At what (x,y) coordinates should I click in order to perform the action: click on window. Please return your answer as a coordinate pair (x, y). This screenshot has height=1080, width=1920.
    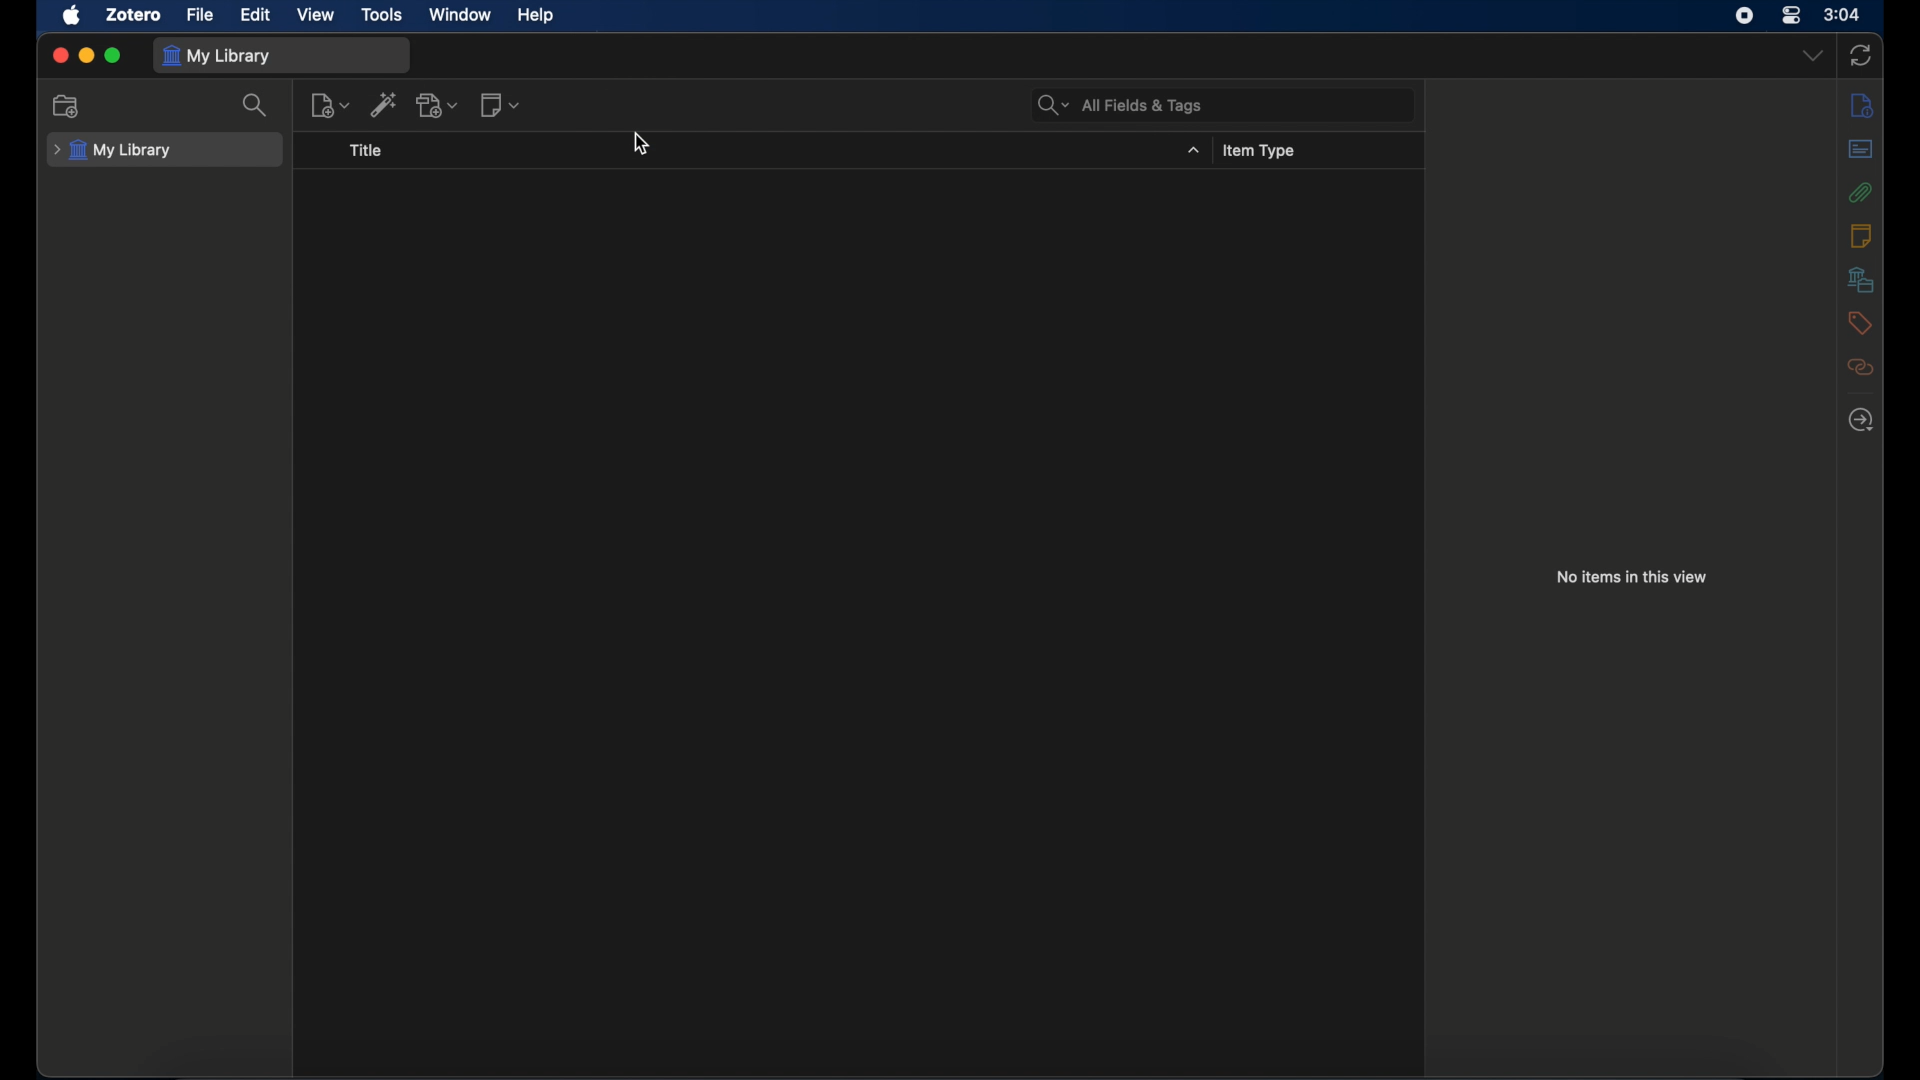
    Looking at the image, I should click on (462, 15).